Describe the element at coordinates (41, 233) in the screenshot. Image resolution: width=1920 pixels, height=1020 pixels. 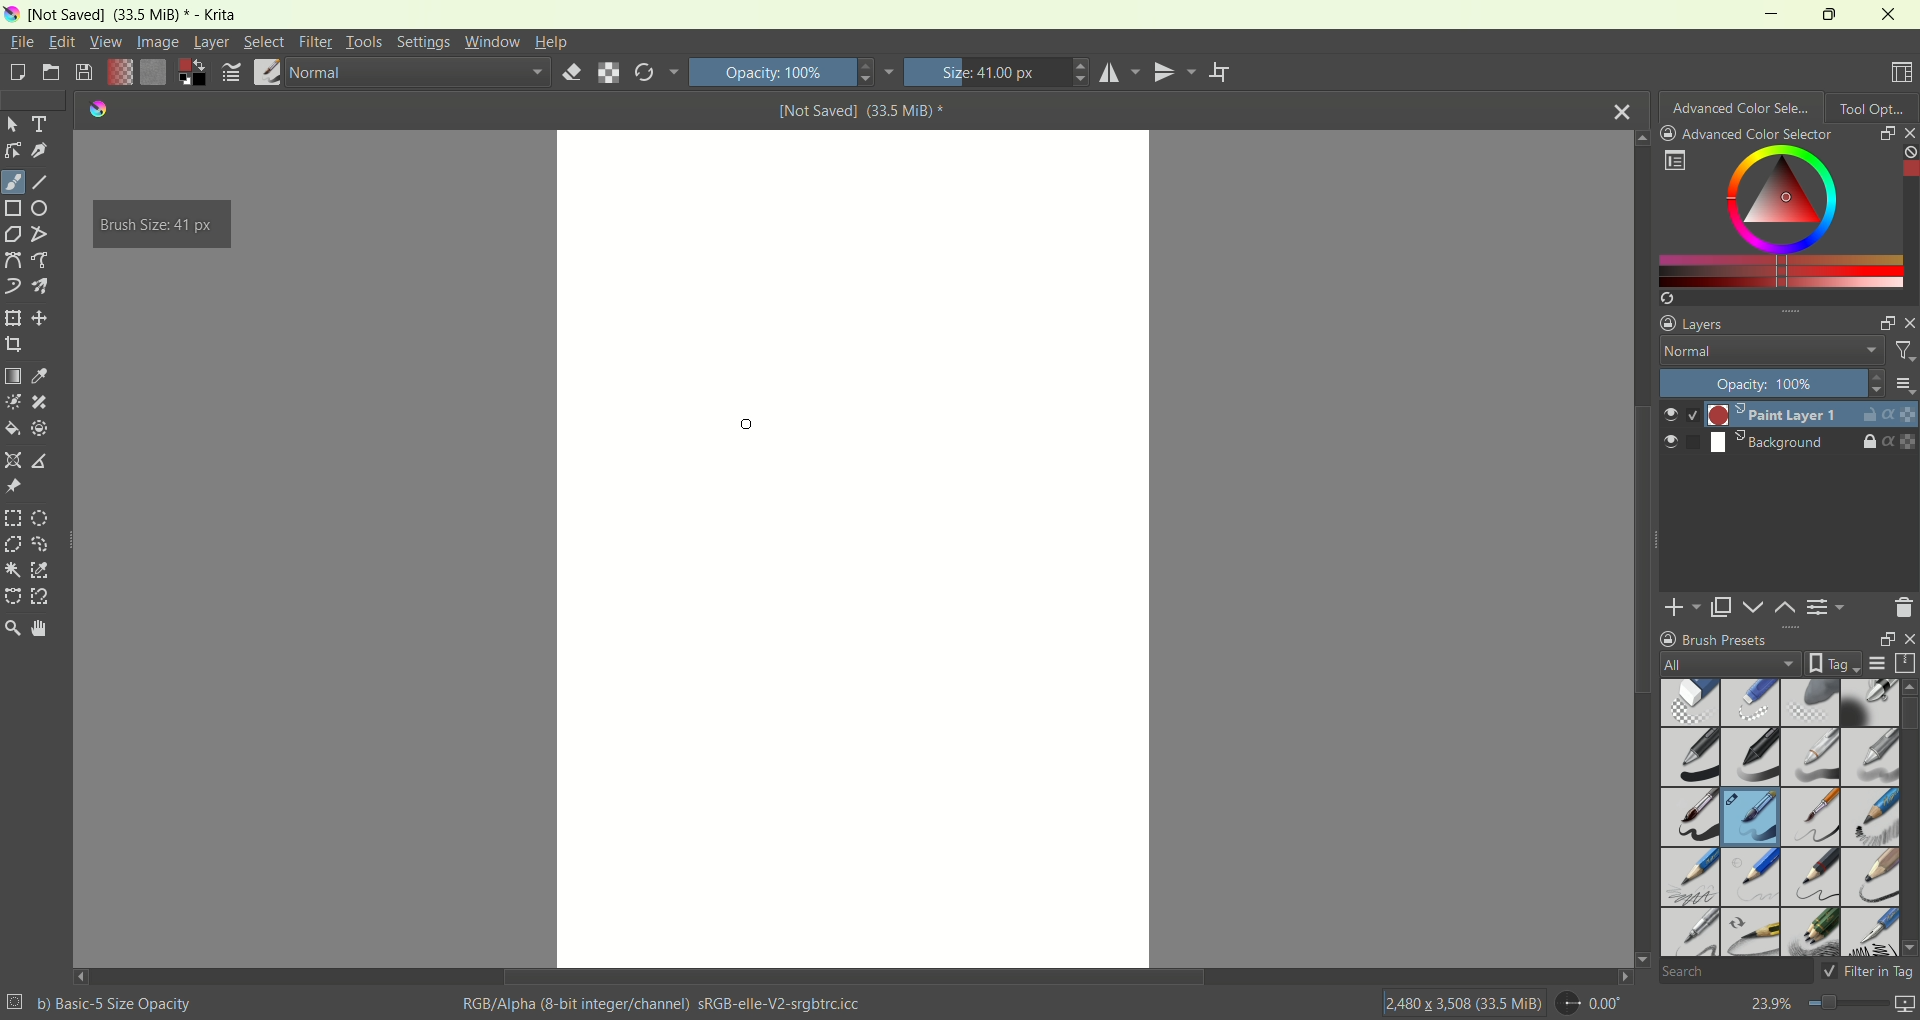
I see `polyline` at that location.